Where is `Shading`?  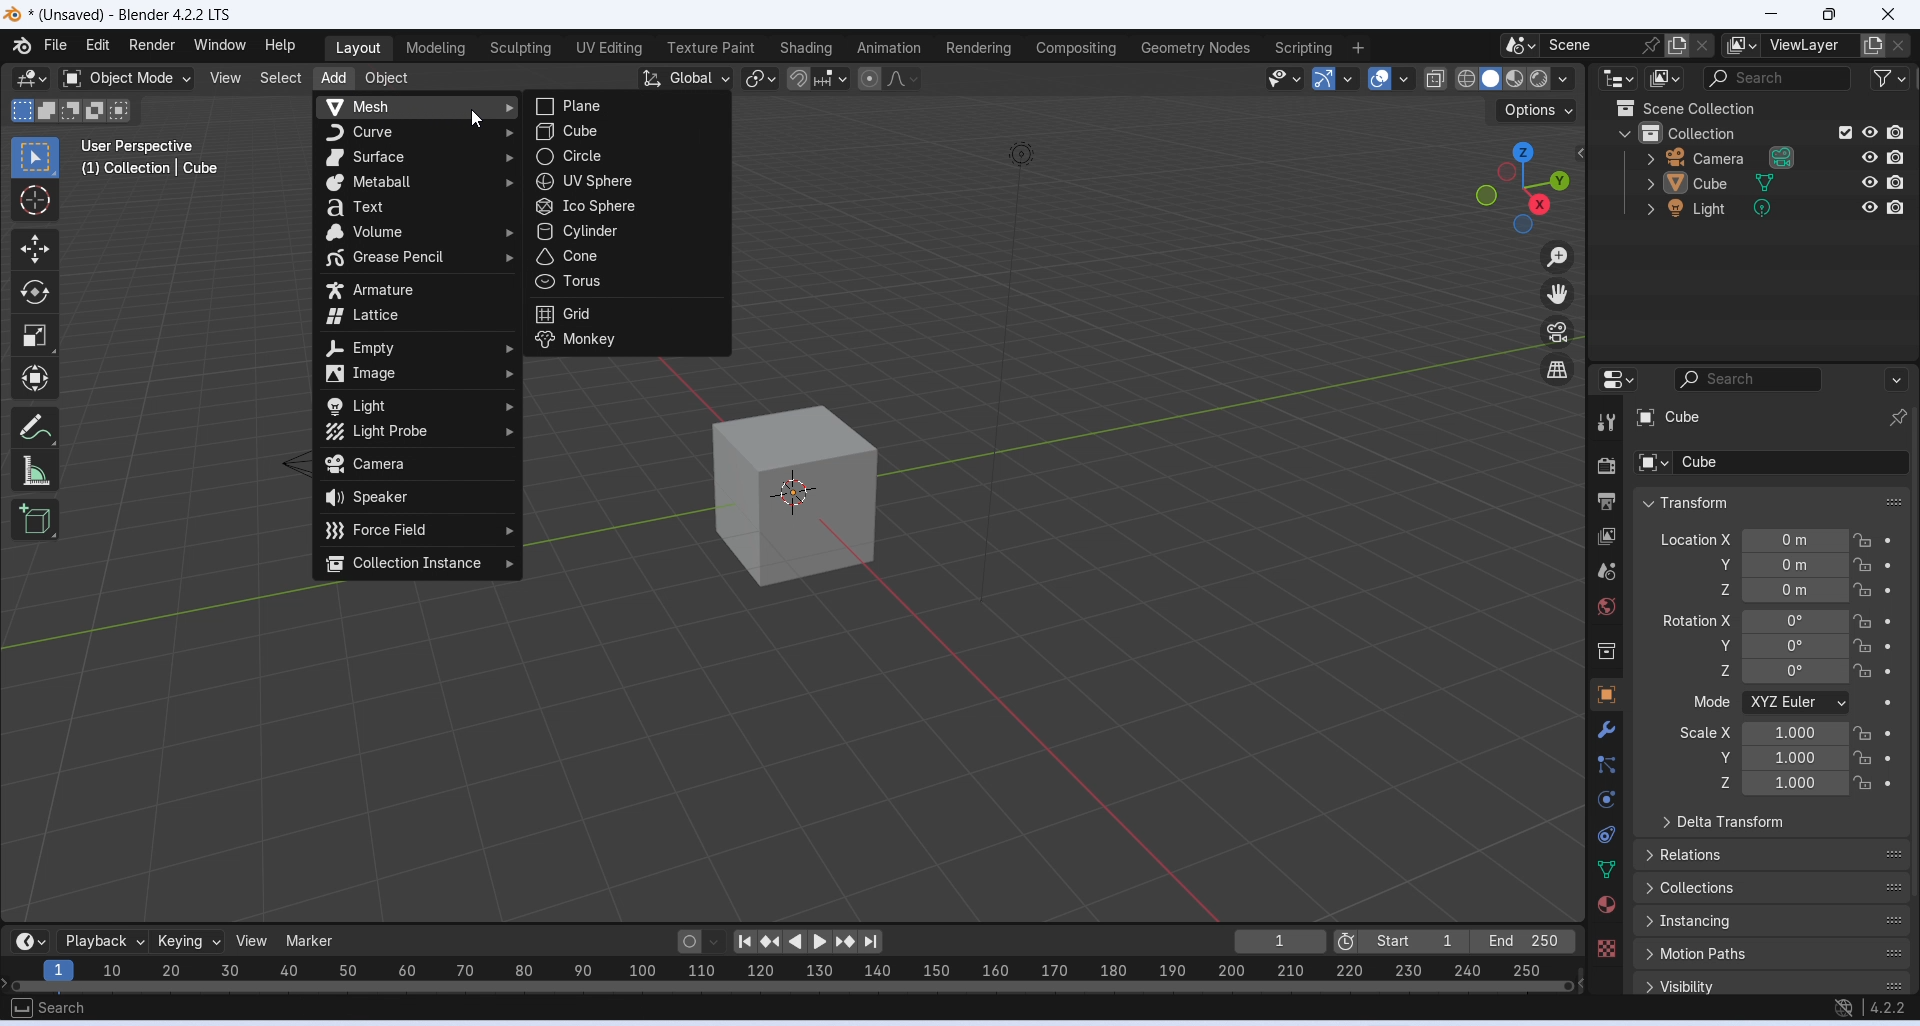 Shading is located at coordinates (804, 48).